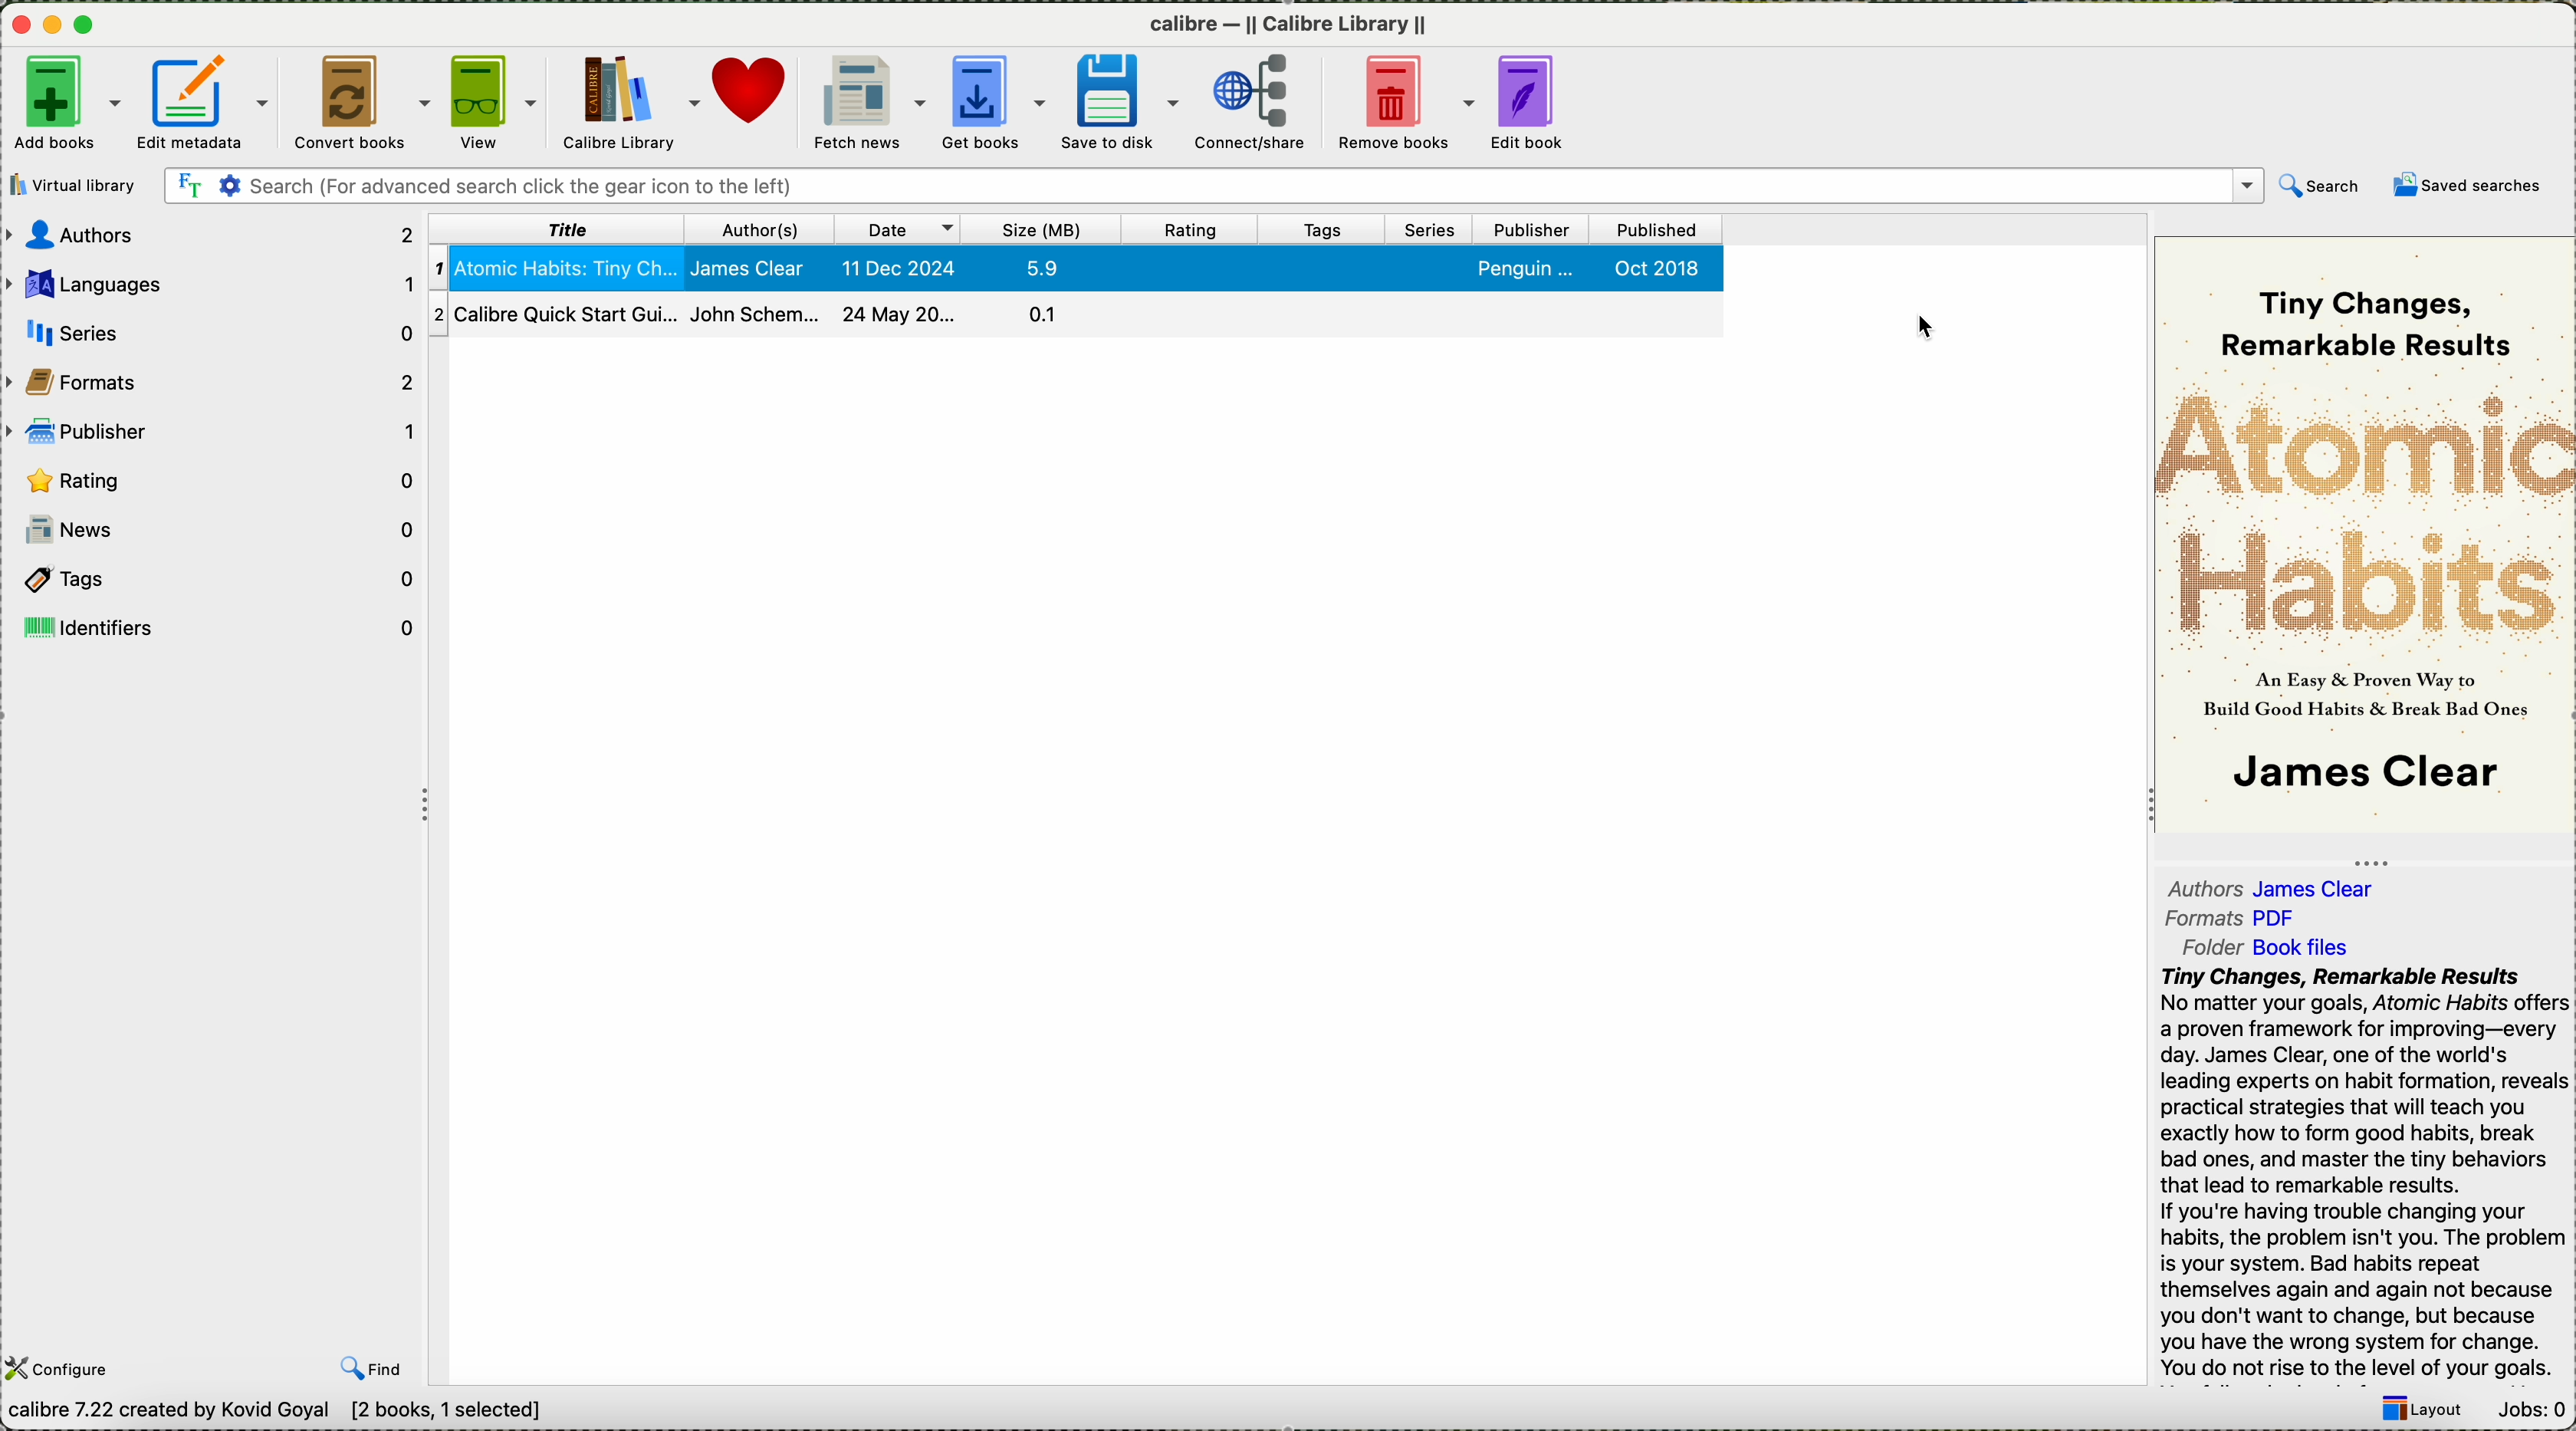 This screenshot has width=2576, height=1431. What do you see at coordinates (372, 1367) in the screenshot?
I see `find` at bounding box center [372, 1367].